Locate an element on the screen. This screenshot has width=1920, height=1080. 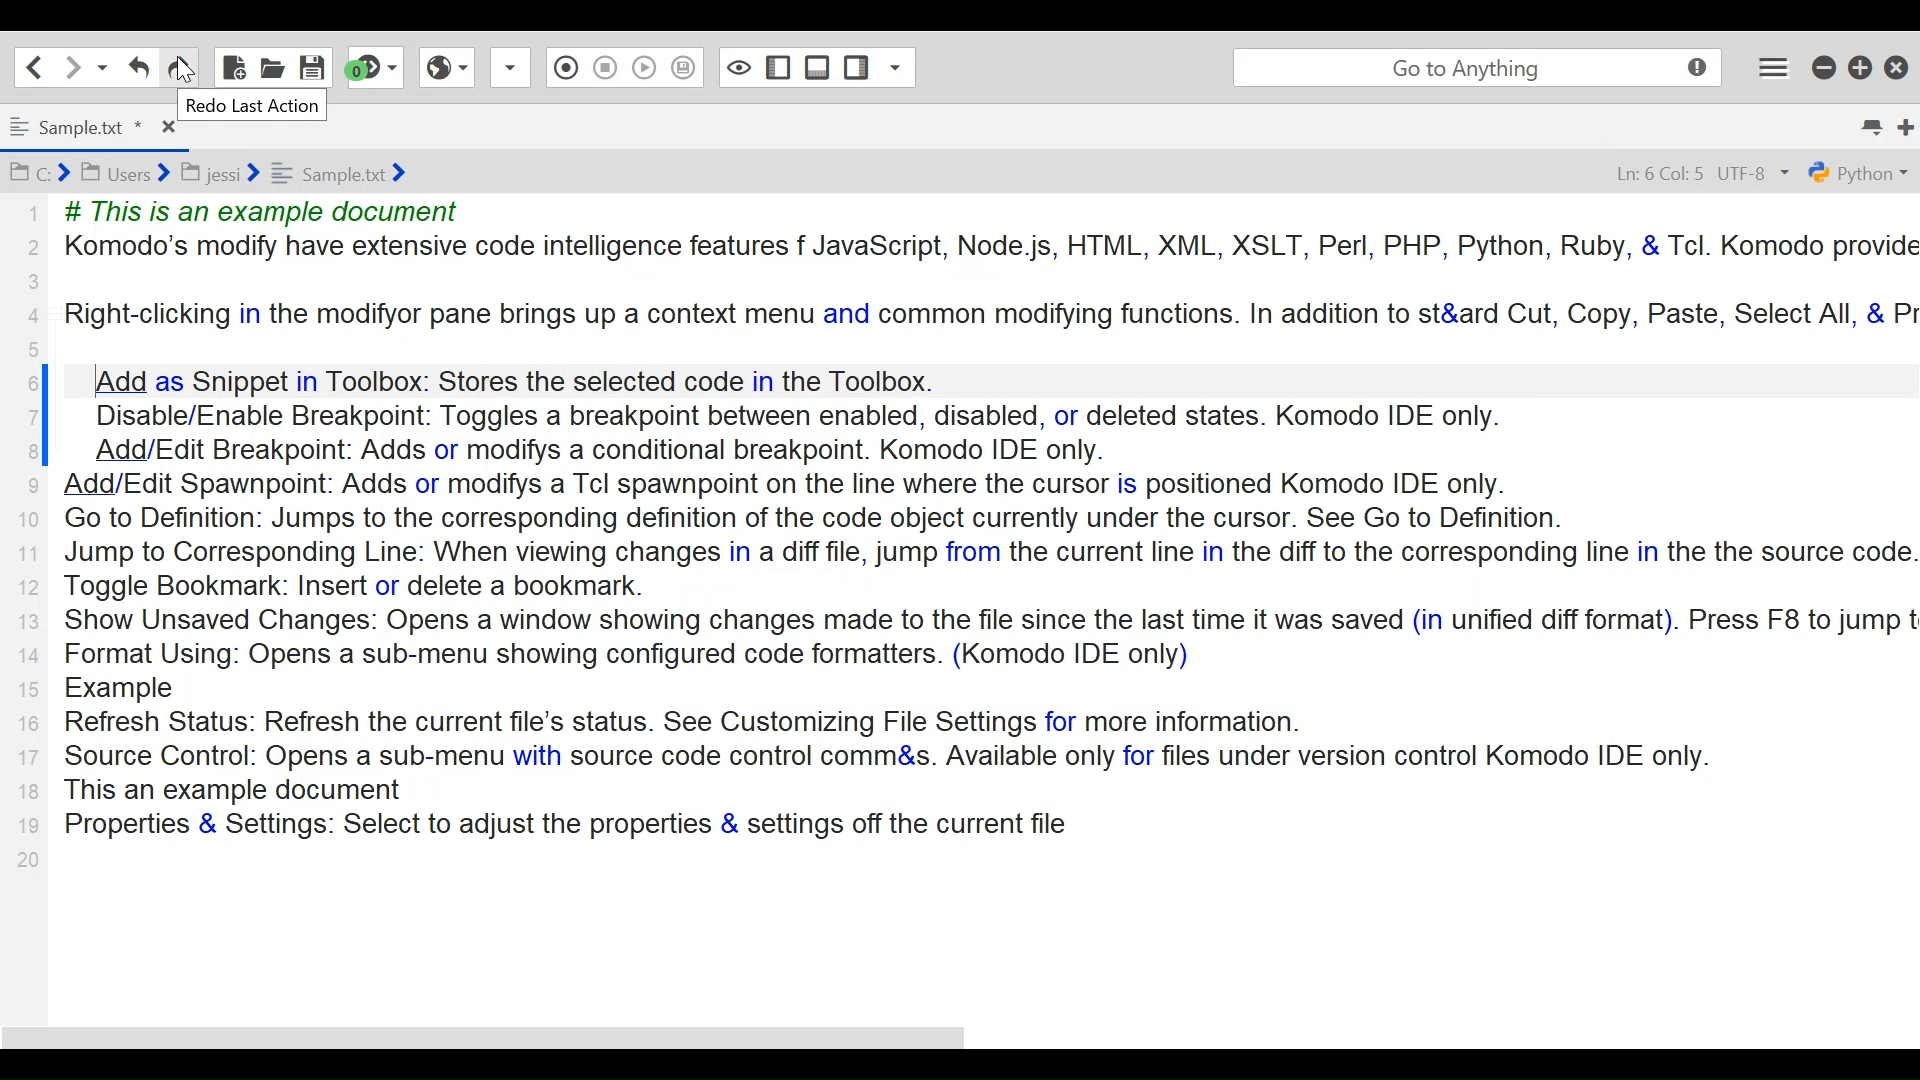
Sample File is located at coordinates (338, 173).